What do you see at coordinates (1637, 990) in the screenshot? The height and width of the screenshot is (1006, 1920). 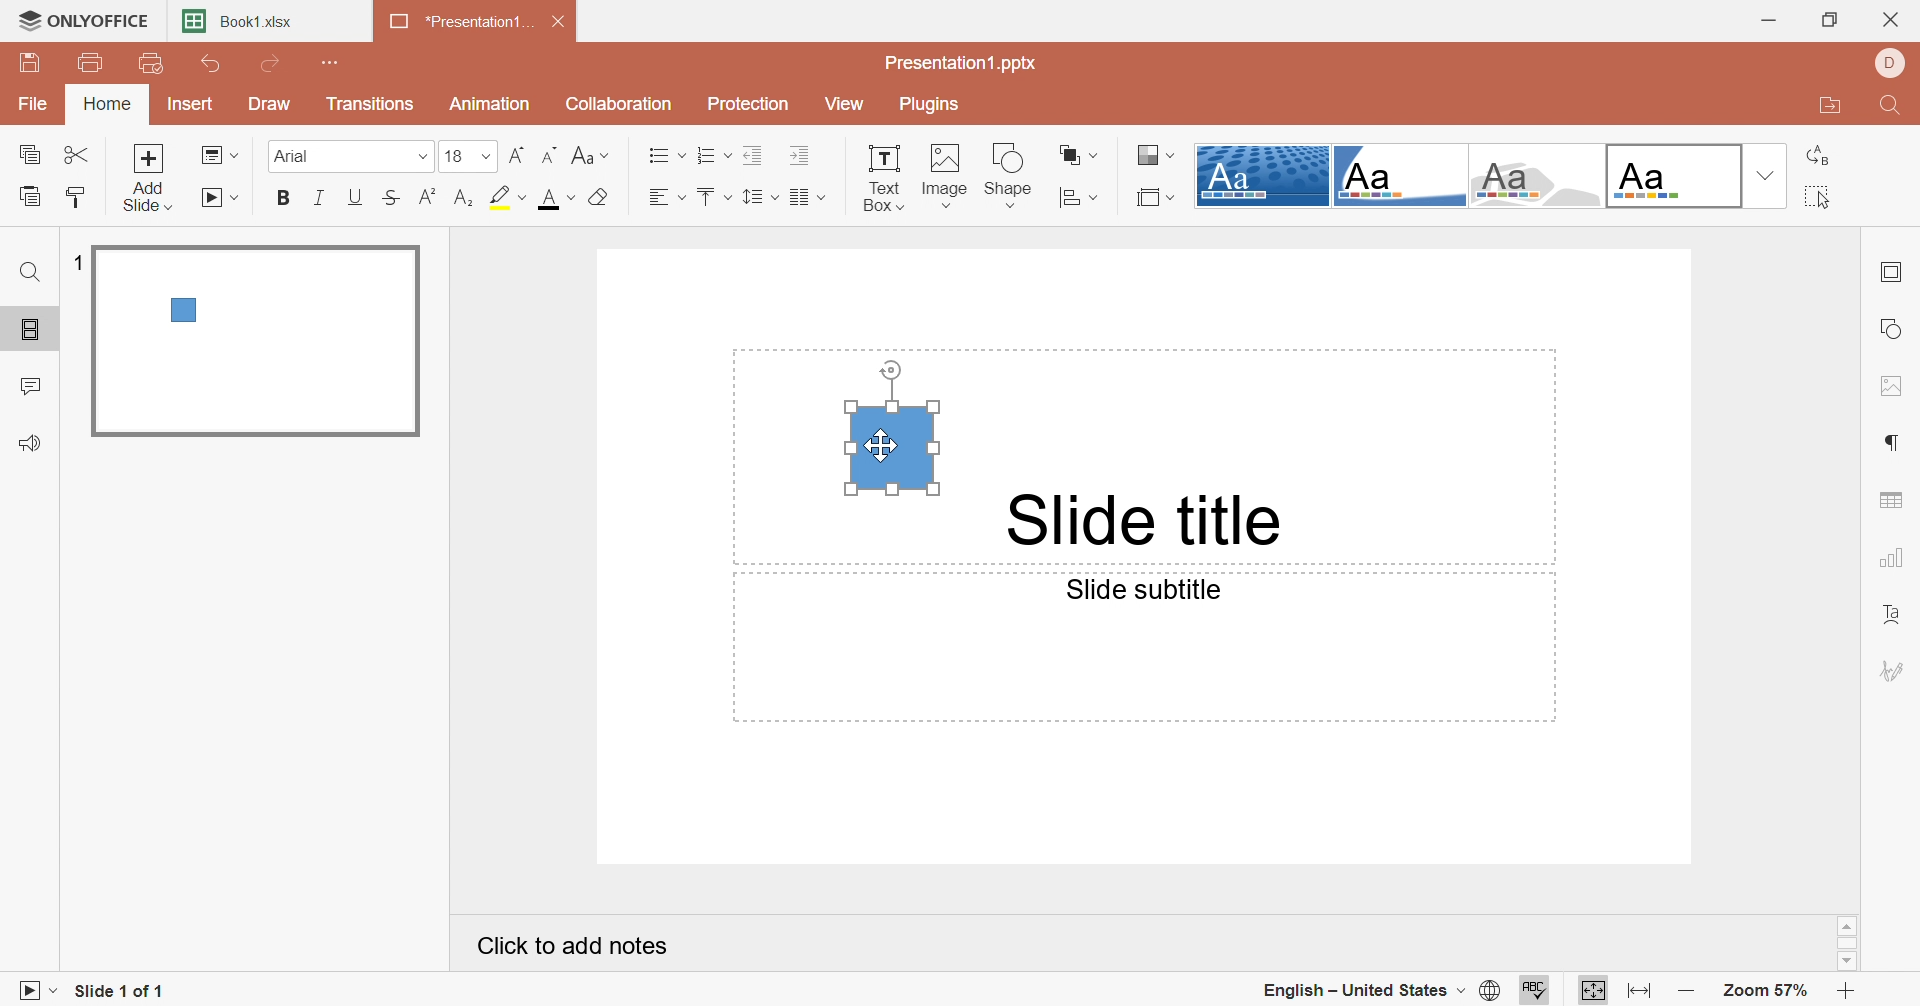 I see `Fit to width` at bounding box center [1637, 990].